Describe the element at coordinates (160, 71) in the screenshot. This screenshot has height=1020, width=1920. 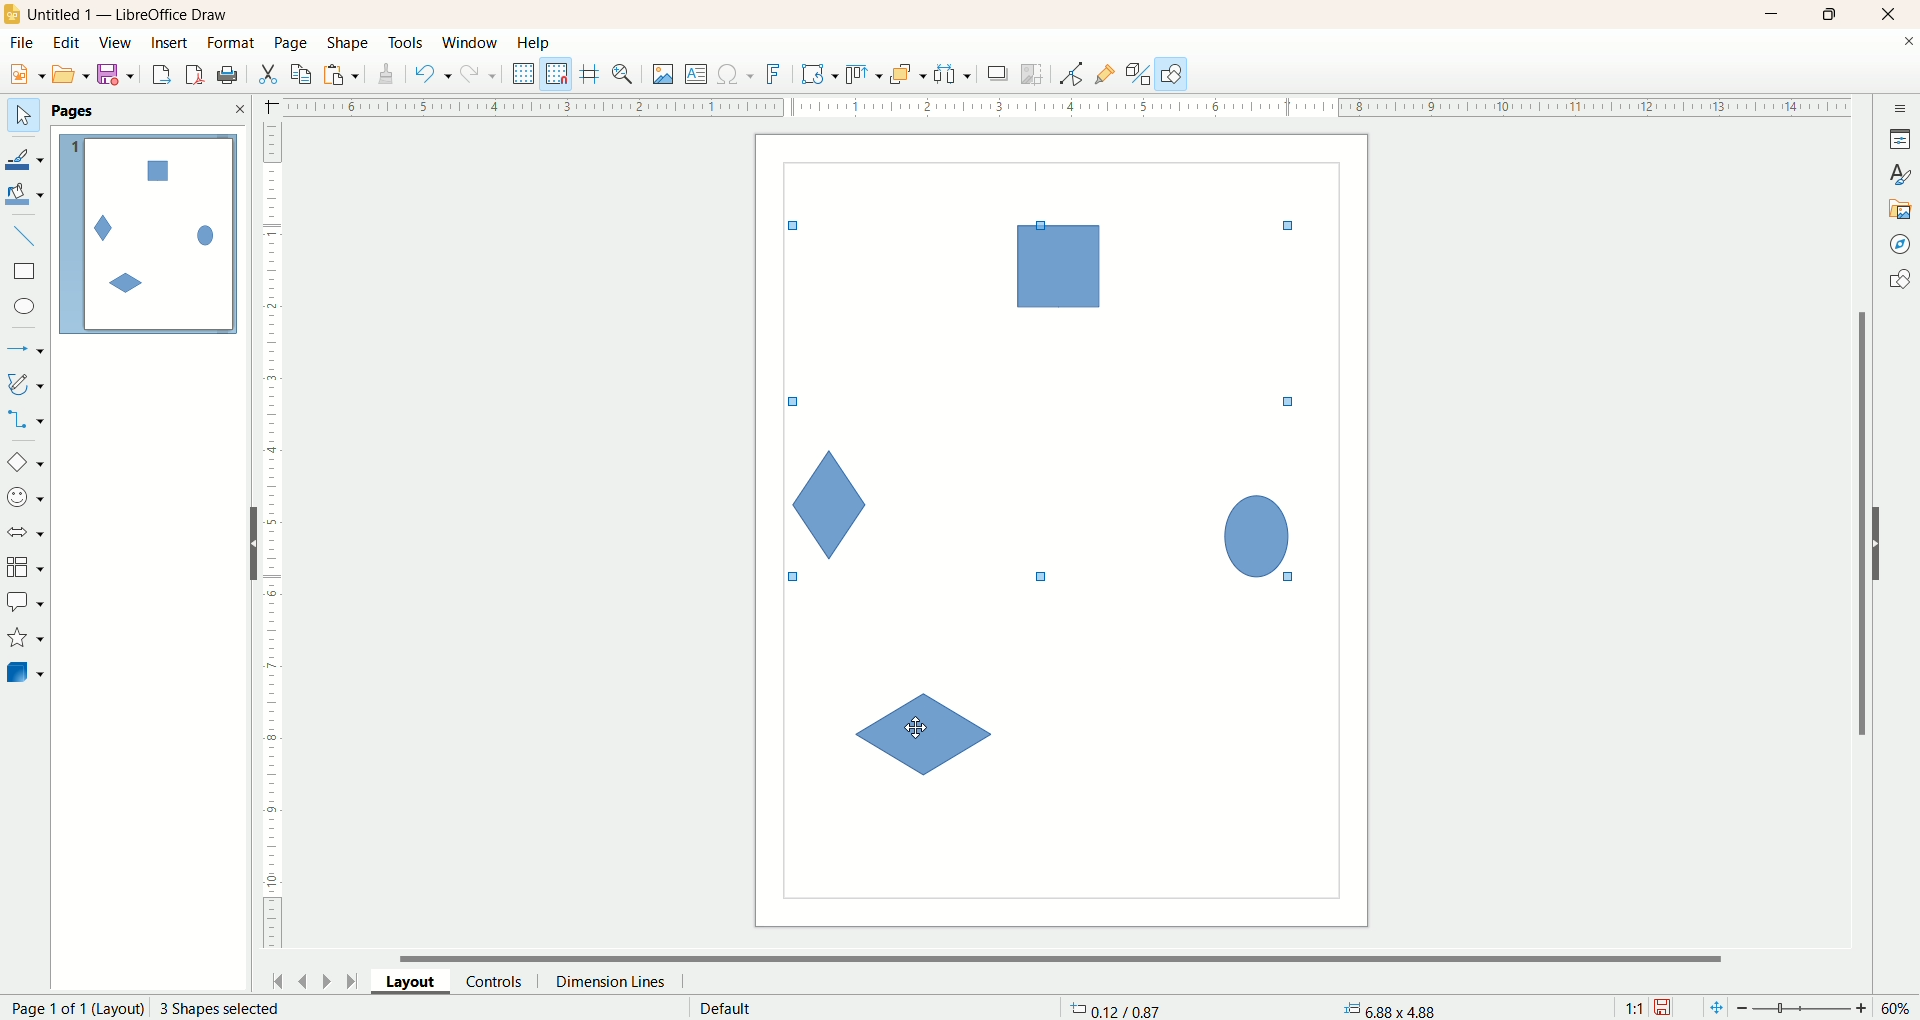
I see `export` at that location.